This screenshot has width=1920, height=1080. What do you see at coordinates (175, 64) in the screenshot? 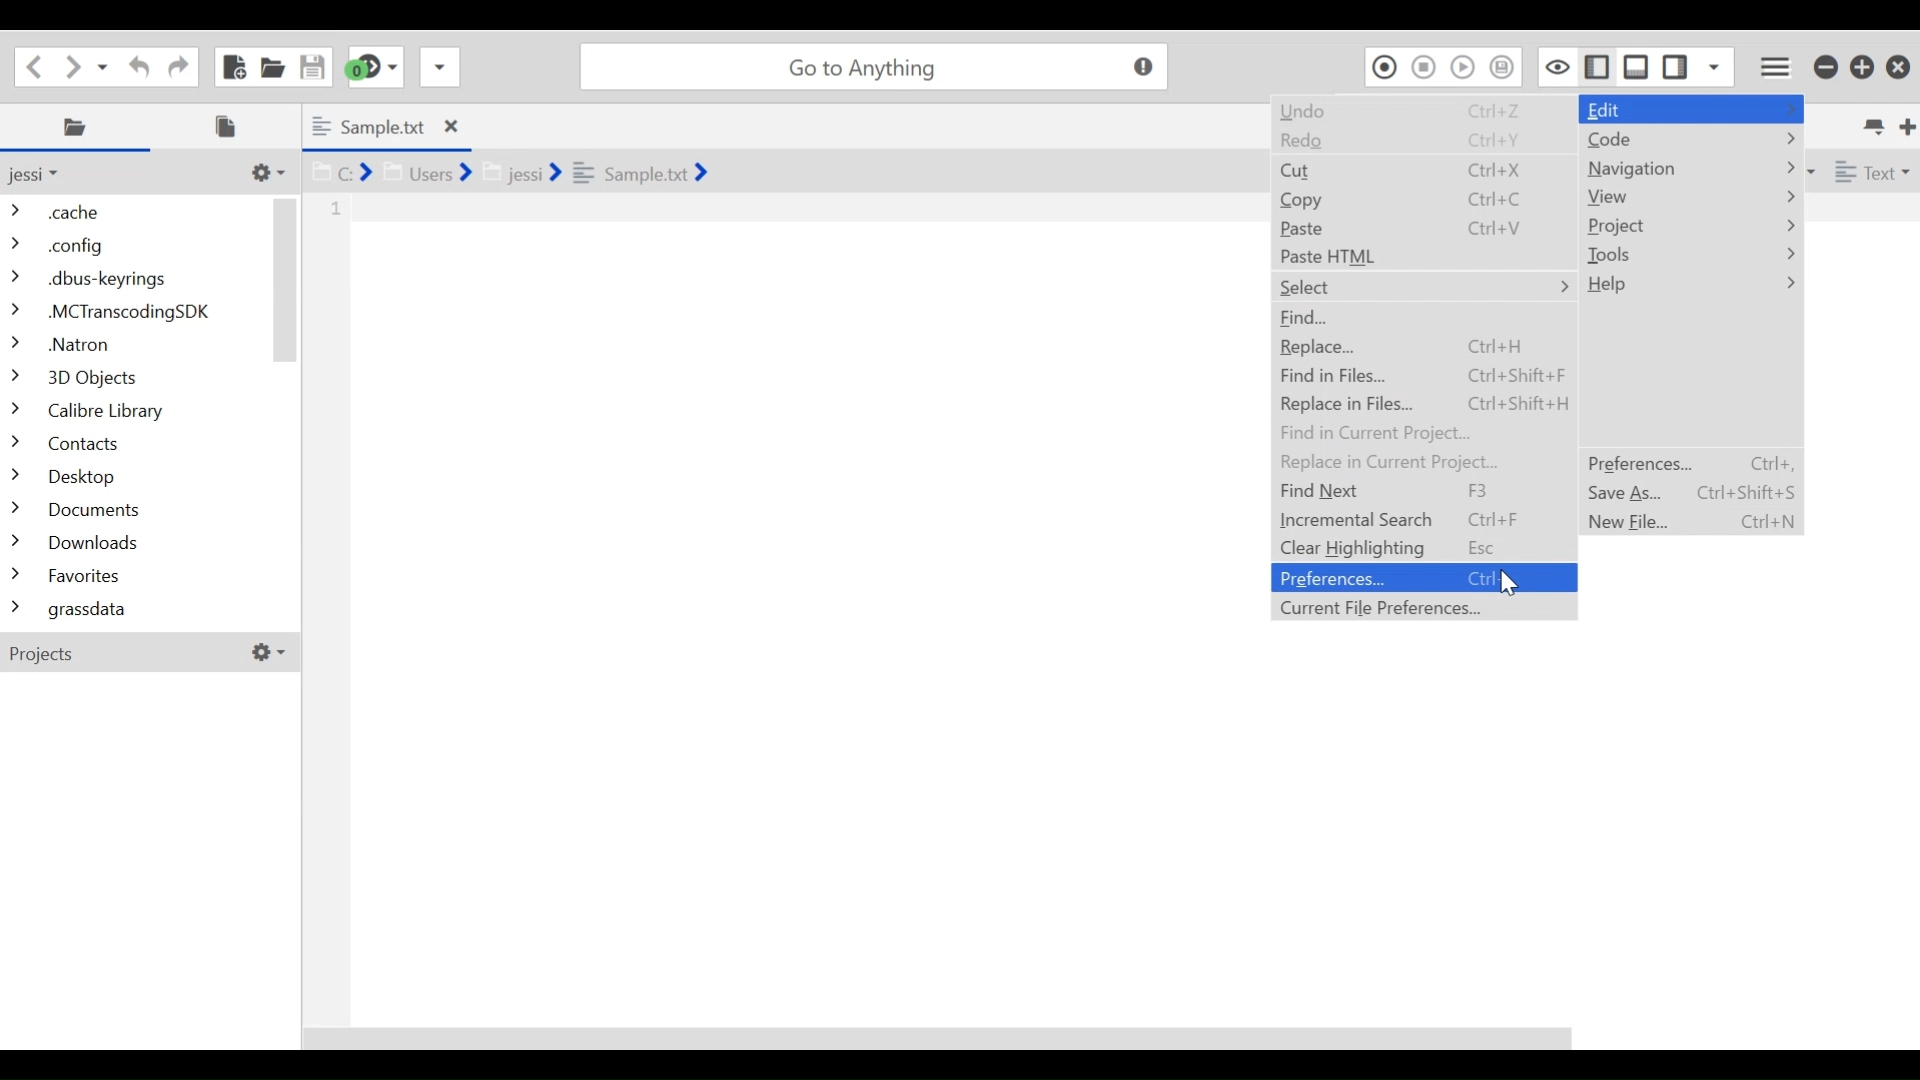
I see `Redo` at bounding box center [175, 64].